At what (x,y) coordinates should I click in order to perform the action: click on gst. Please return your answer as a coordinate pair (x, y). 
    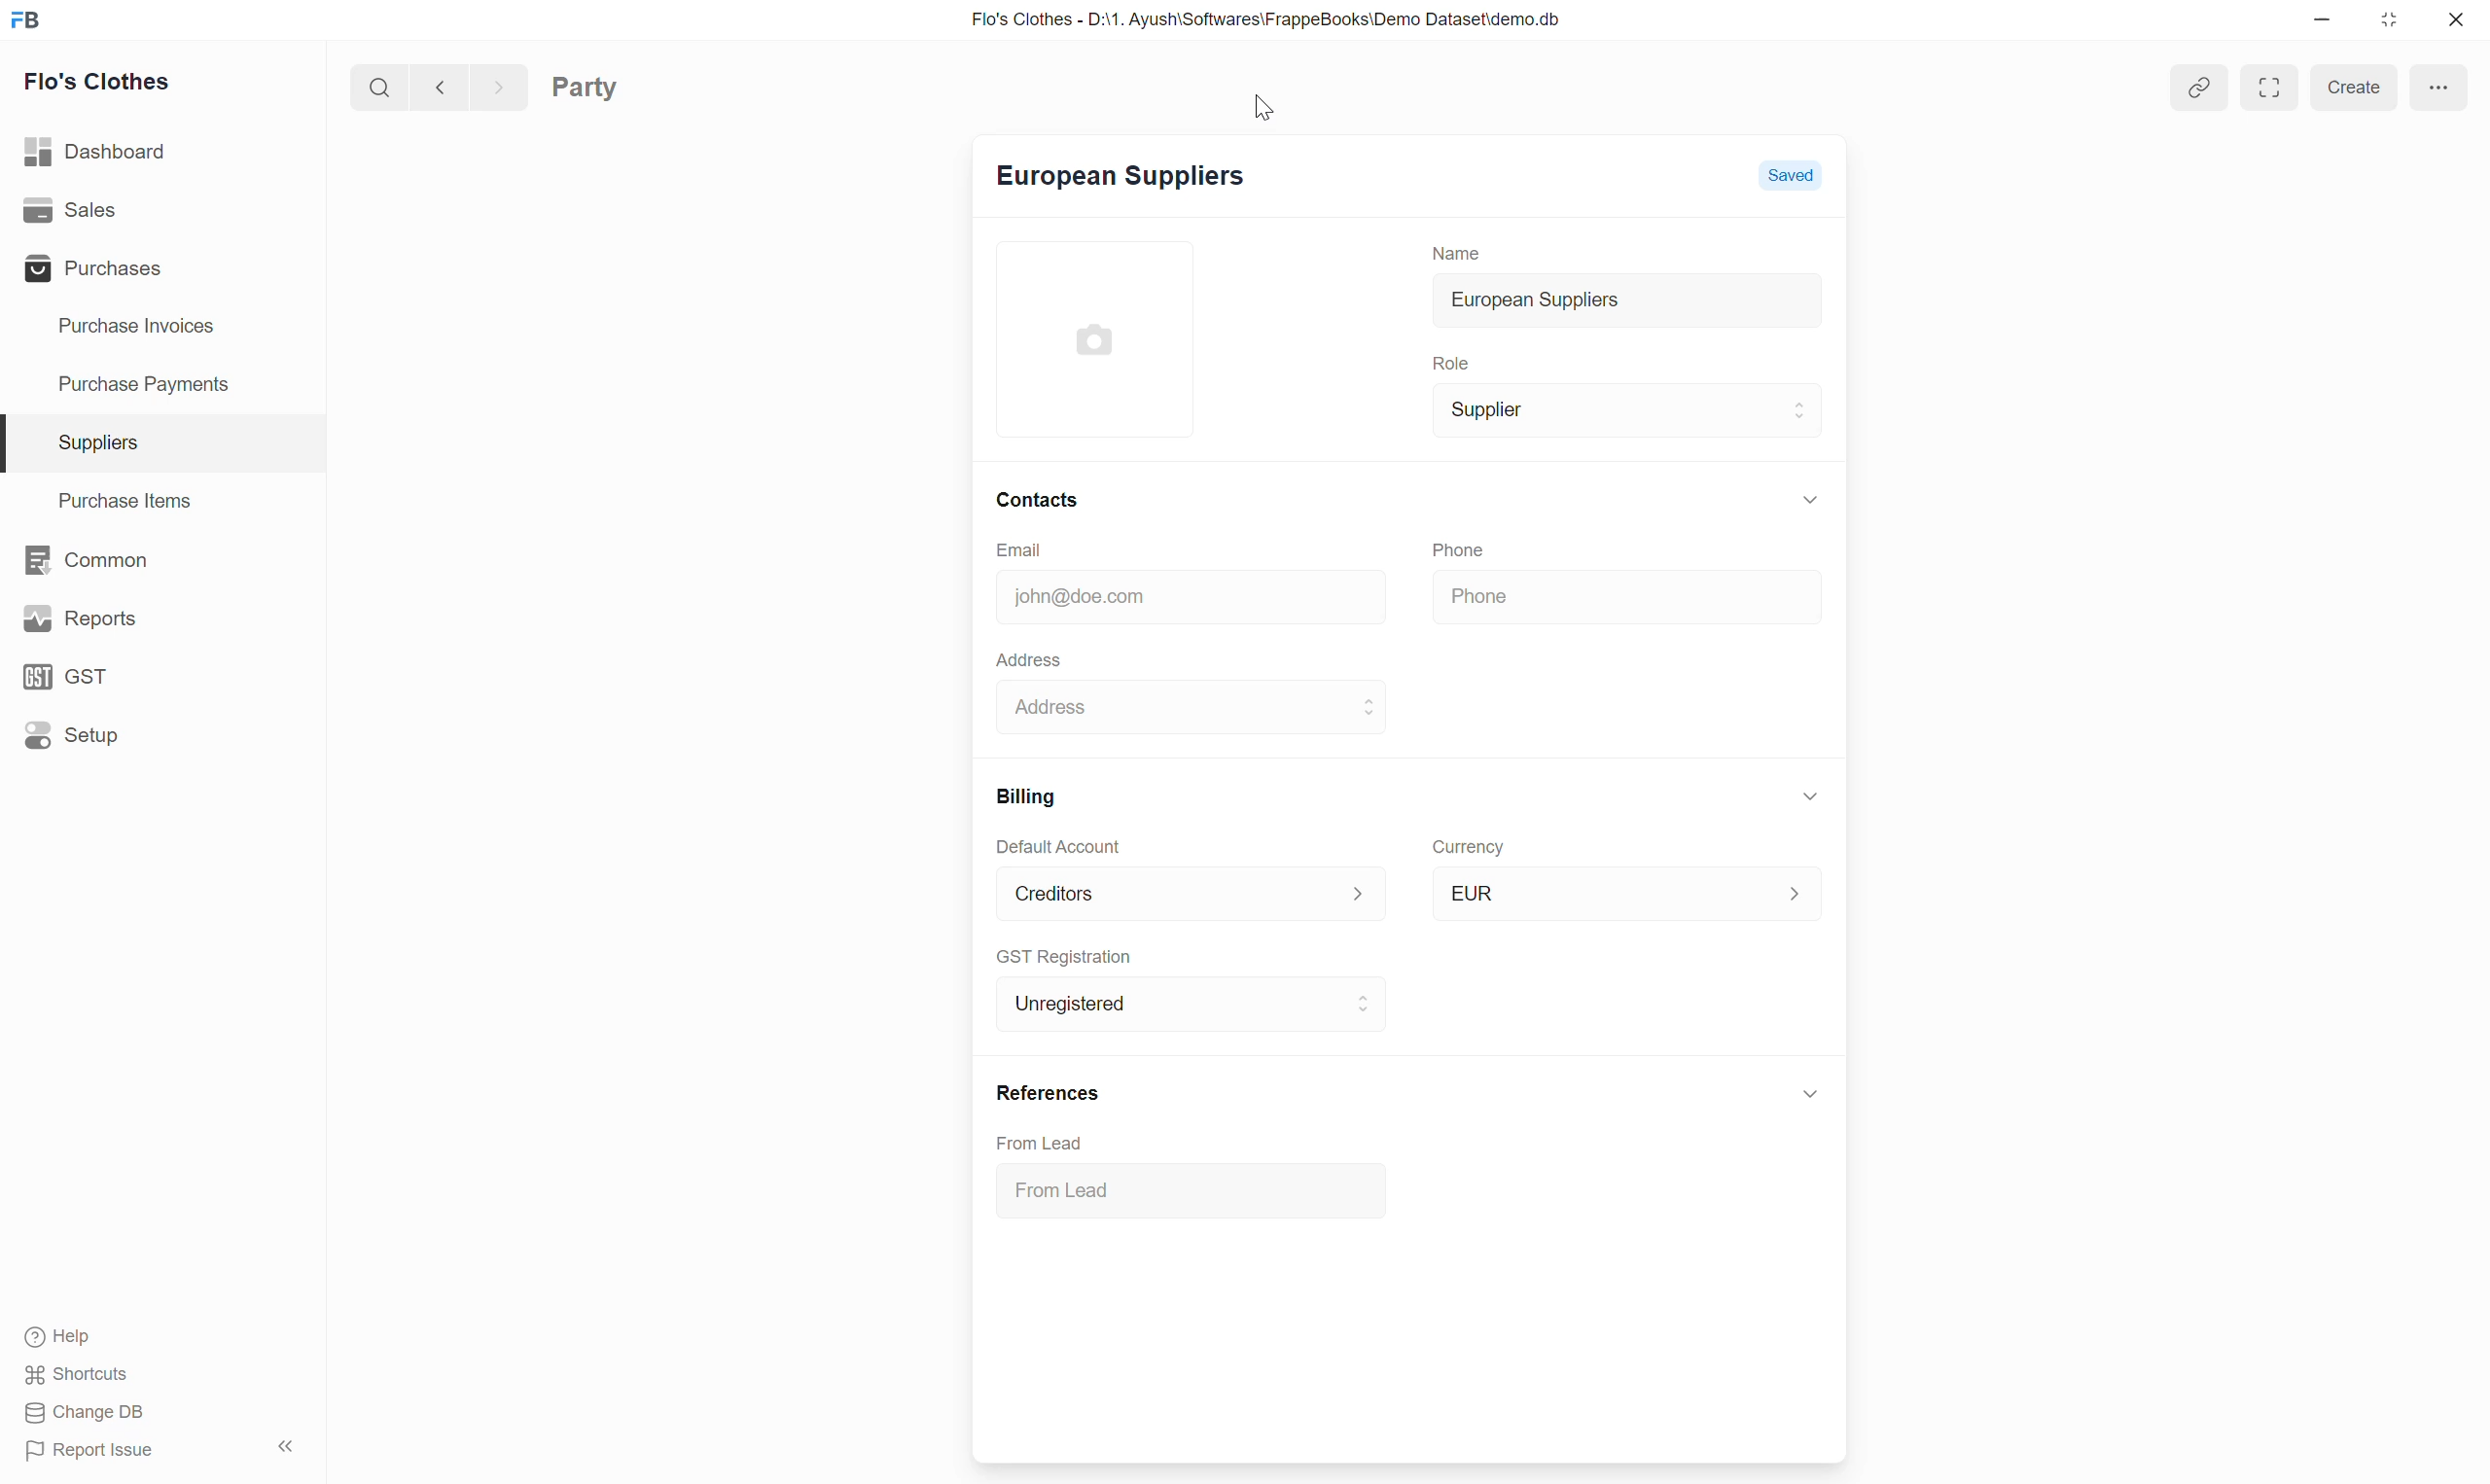
    Looking at the image, I should click on (64, 677).